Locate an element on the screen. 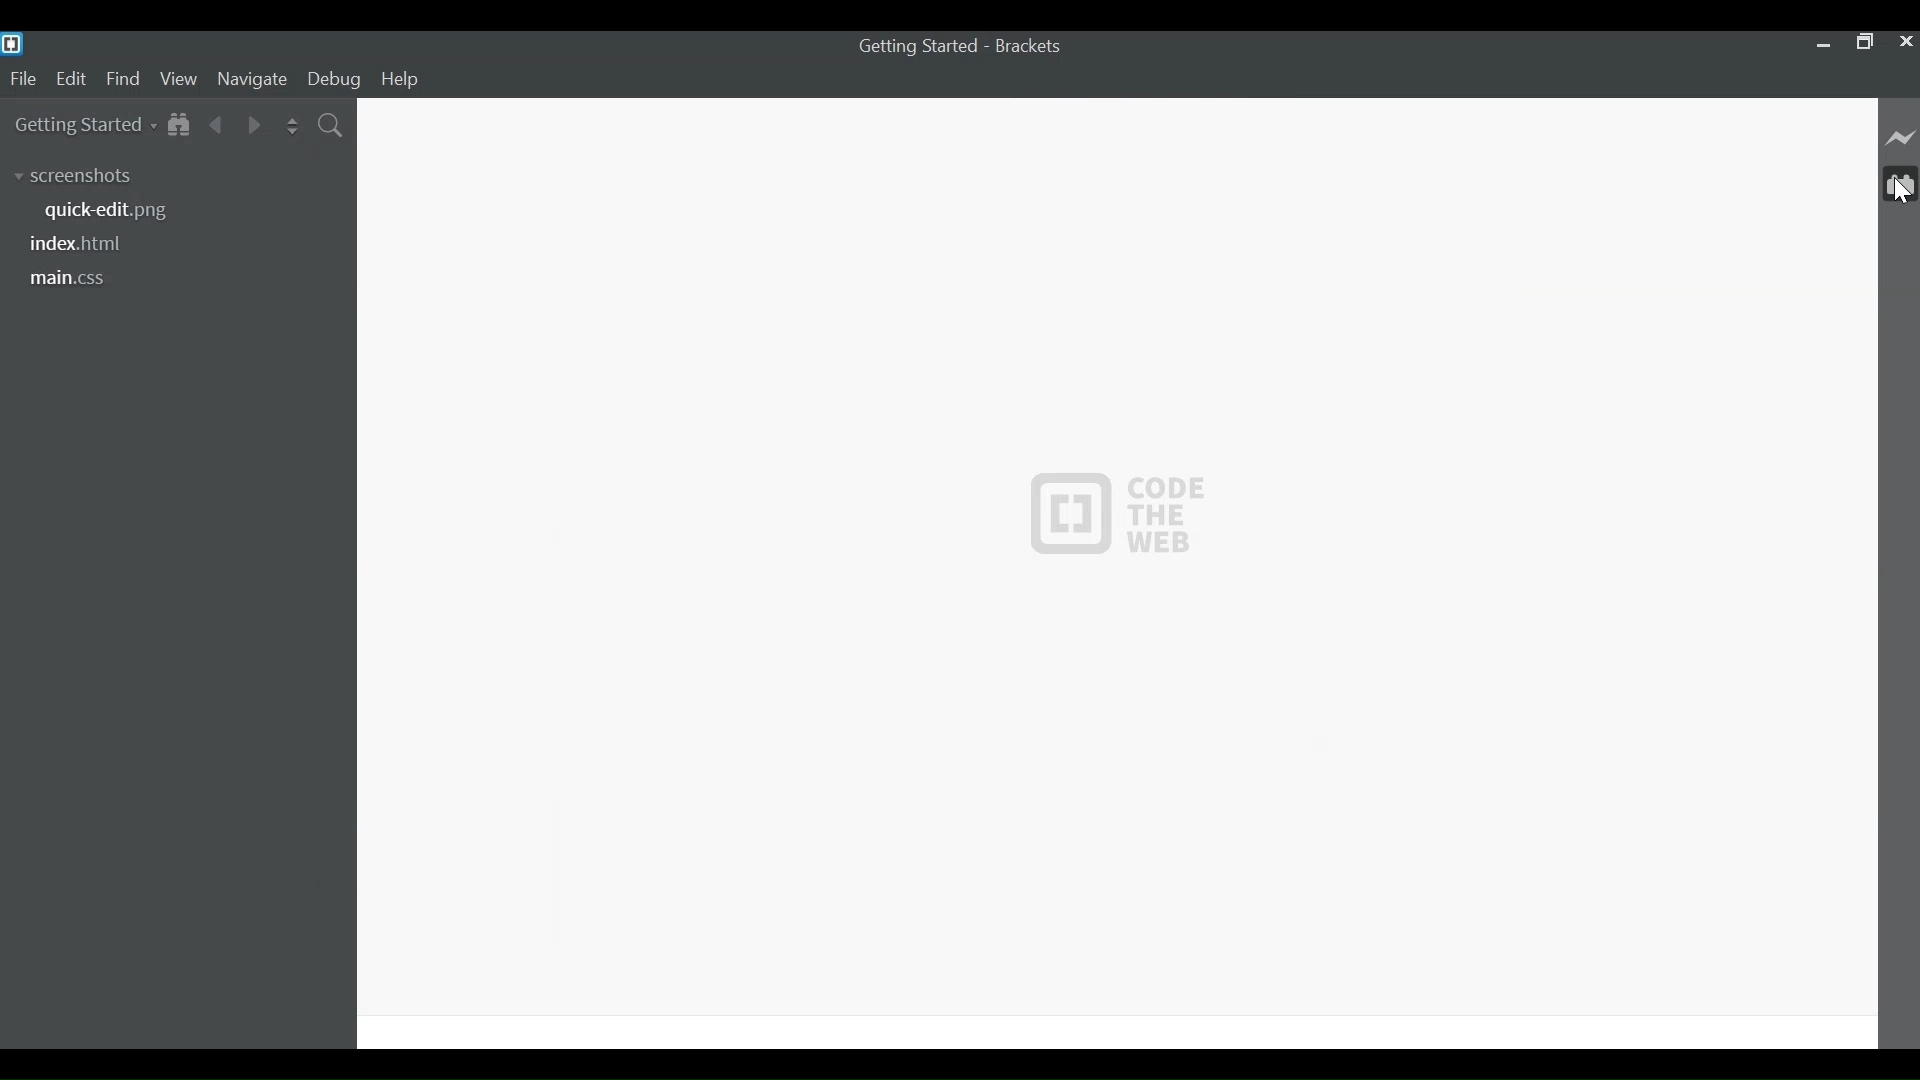  png file is located at coordinates (110, 211).